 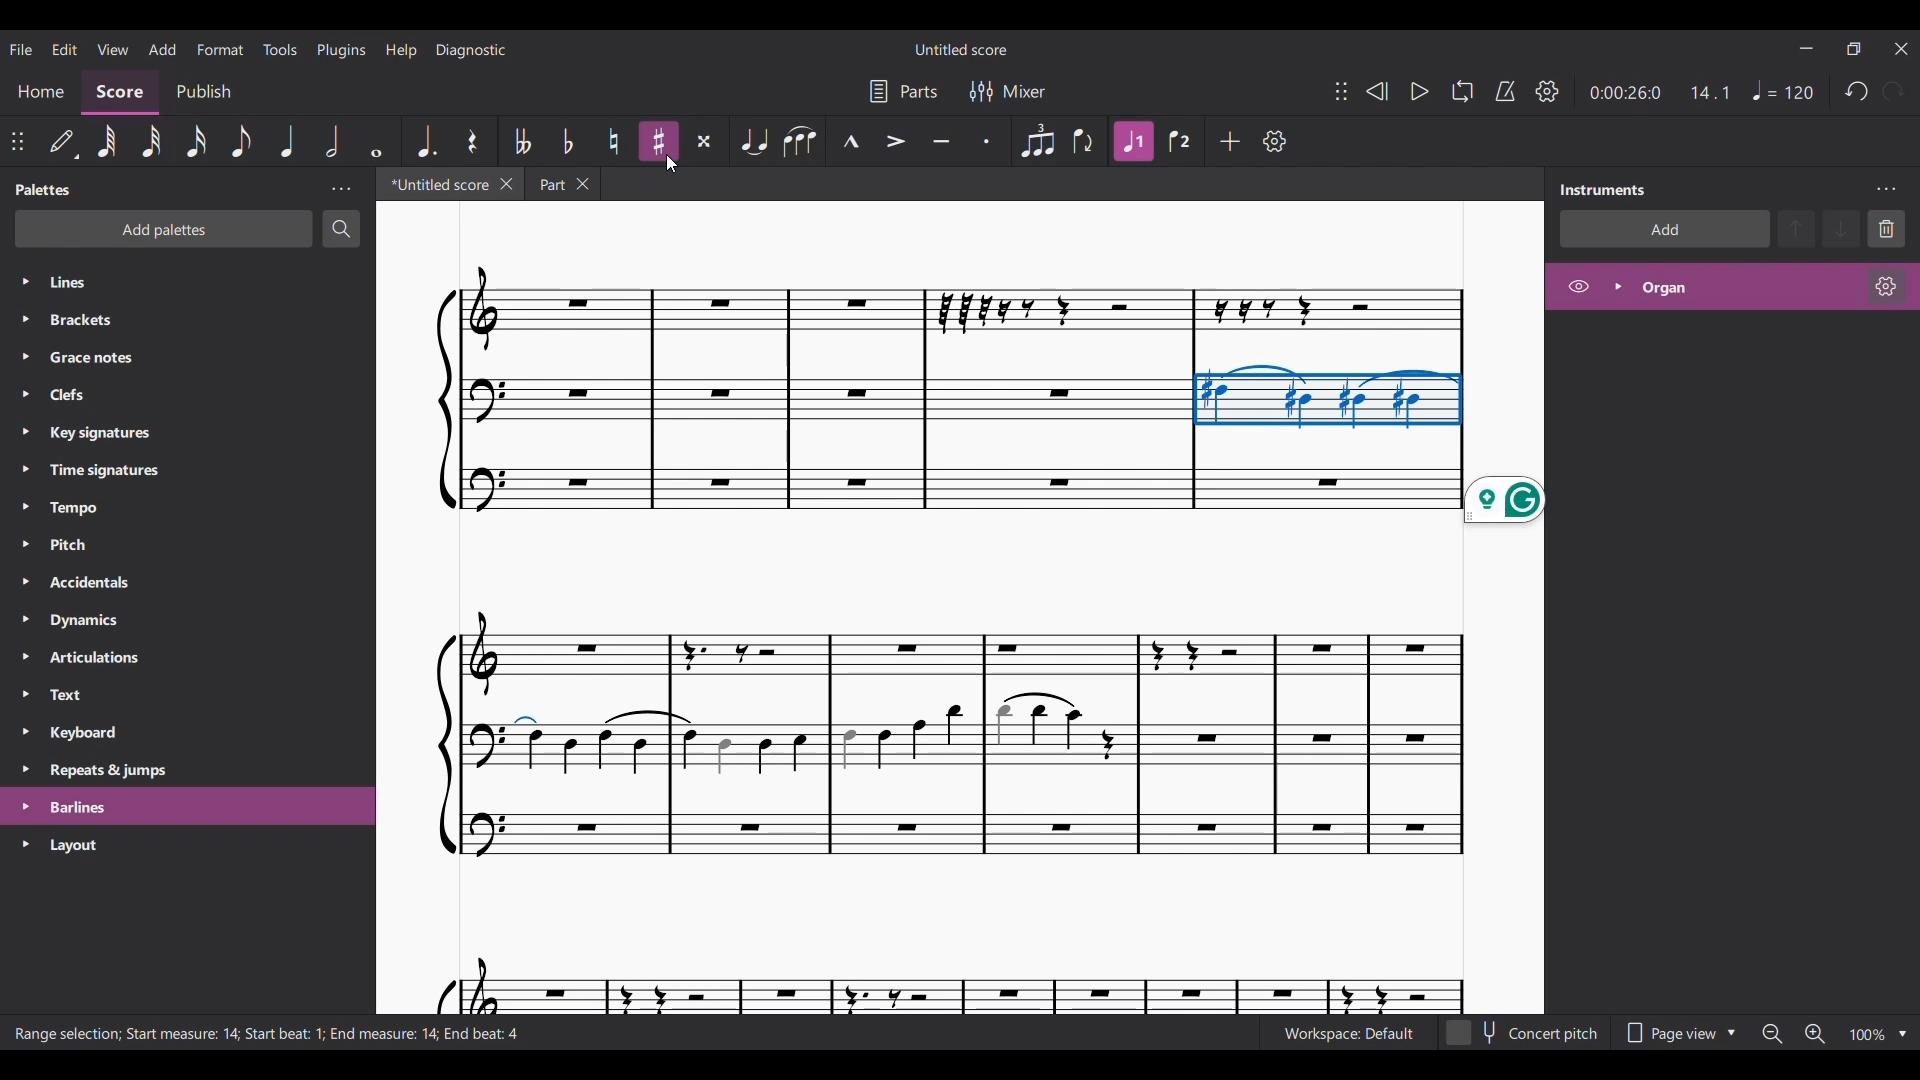 I want to click on Panel title, so click(x=1603, y=188).